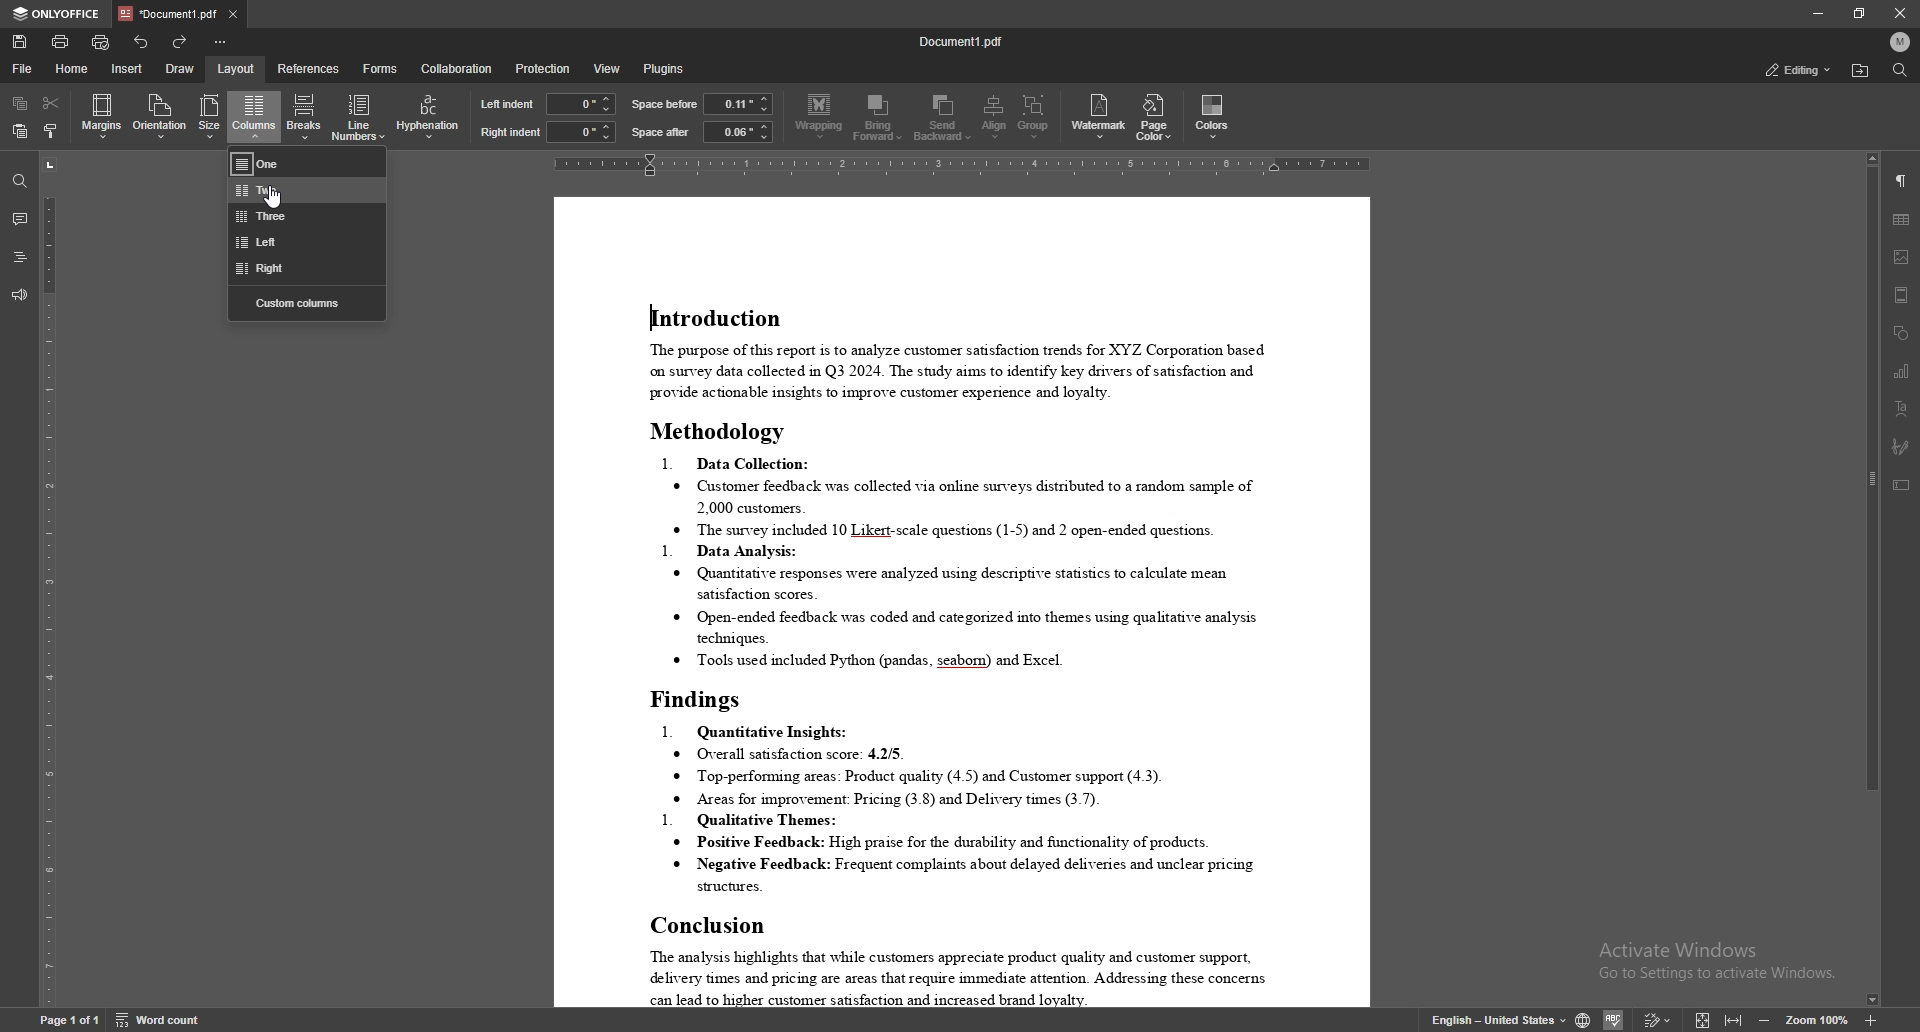 This screenshot has width=1920, height=1032. I want to click on word count, so click(157, 1019).